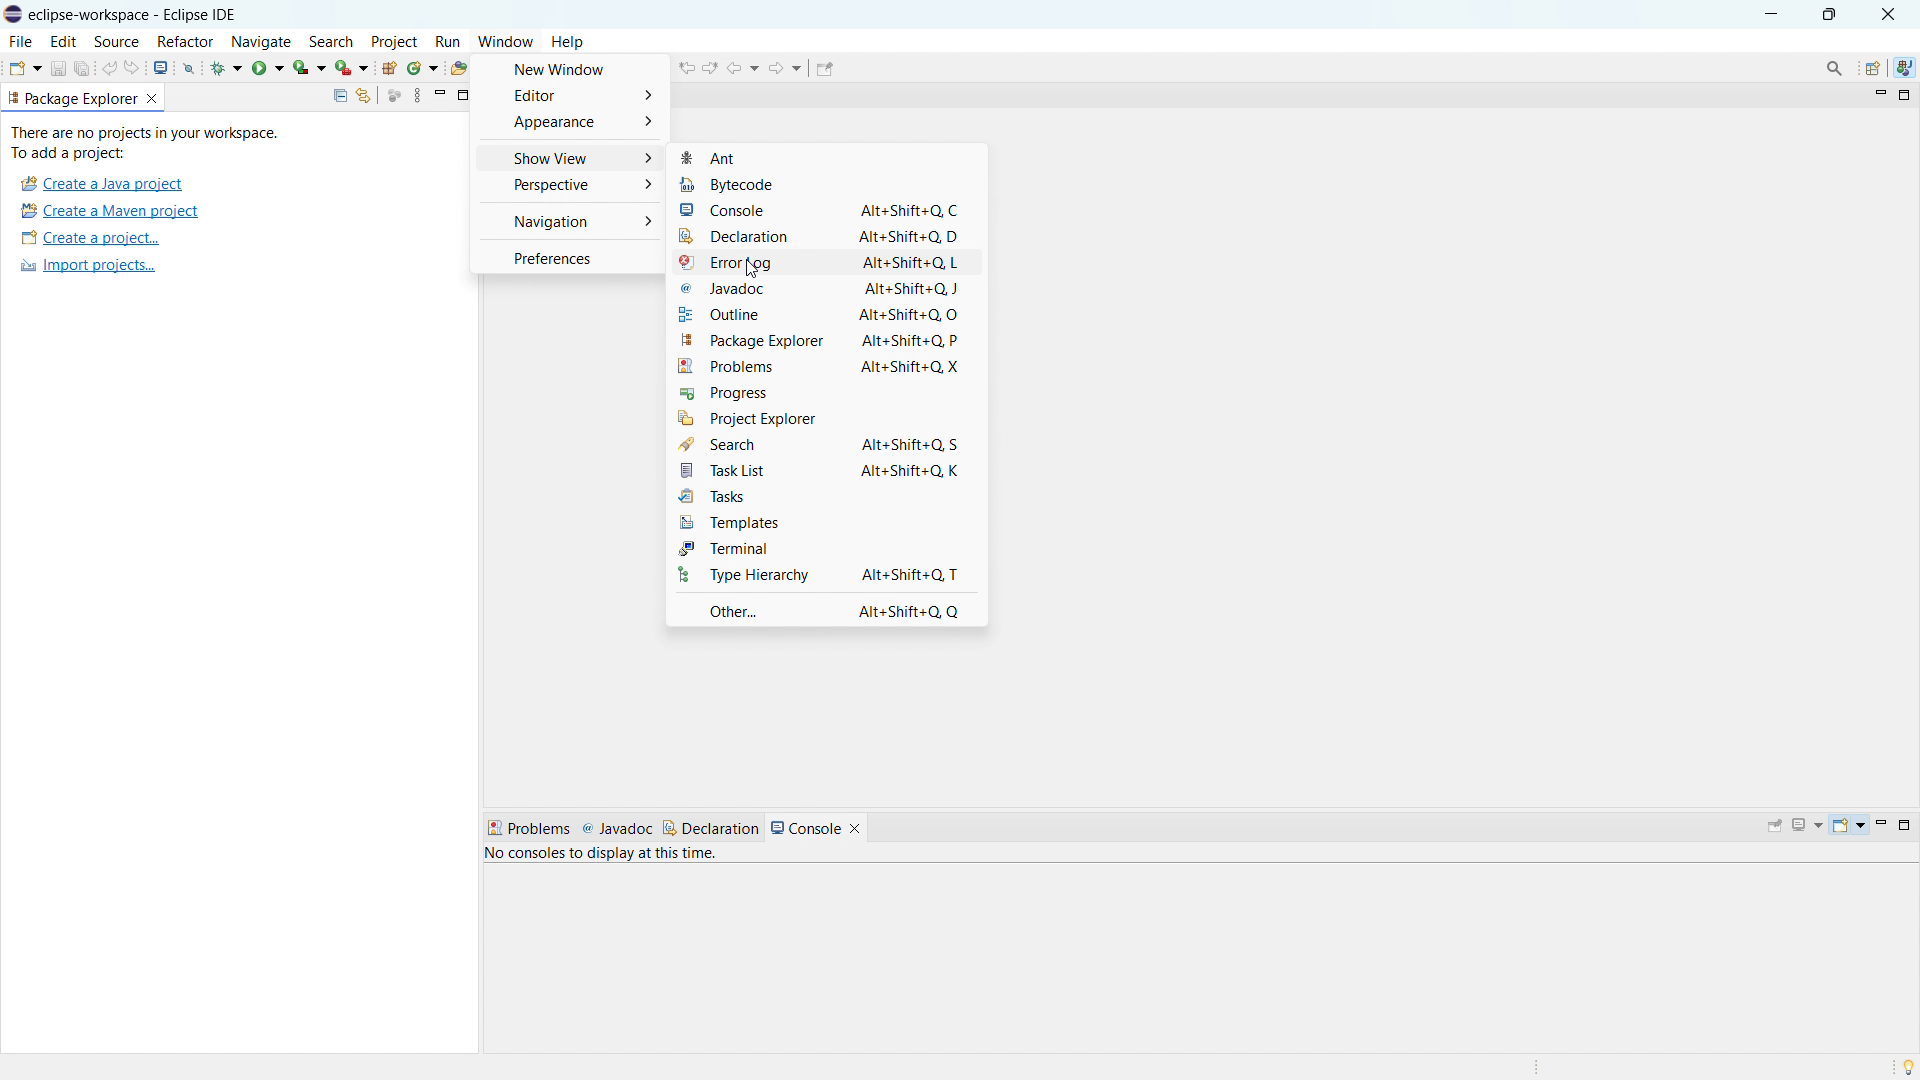 This screenshot has height=1080, width=1920. What do you see at coordinates (156, 97) in the screenshot?
I see `close package explorer` at bounding box center [156, 97].